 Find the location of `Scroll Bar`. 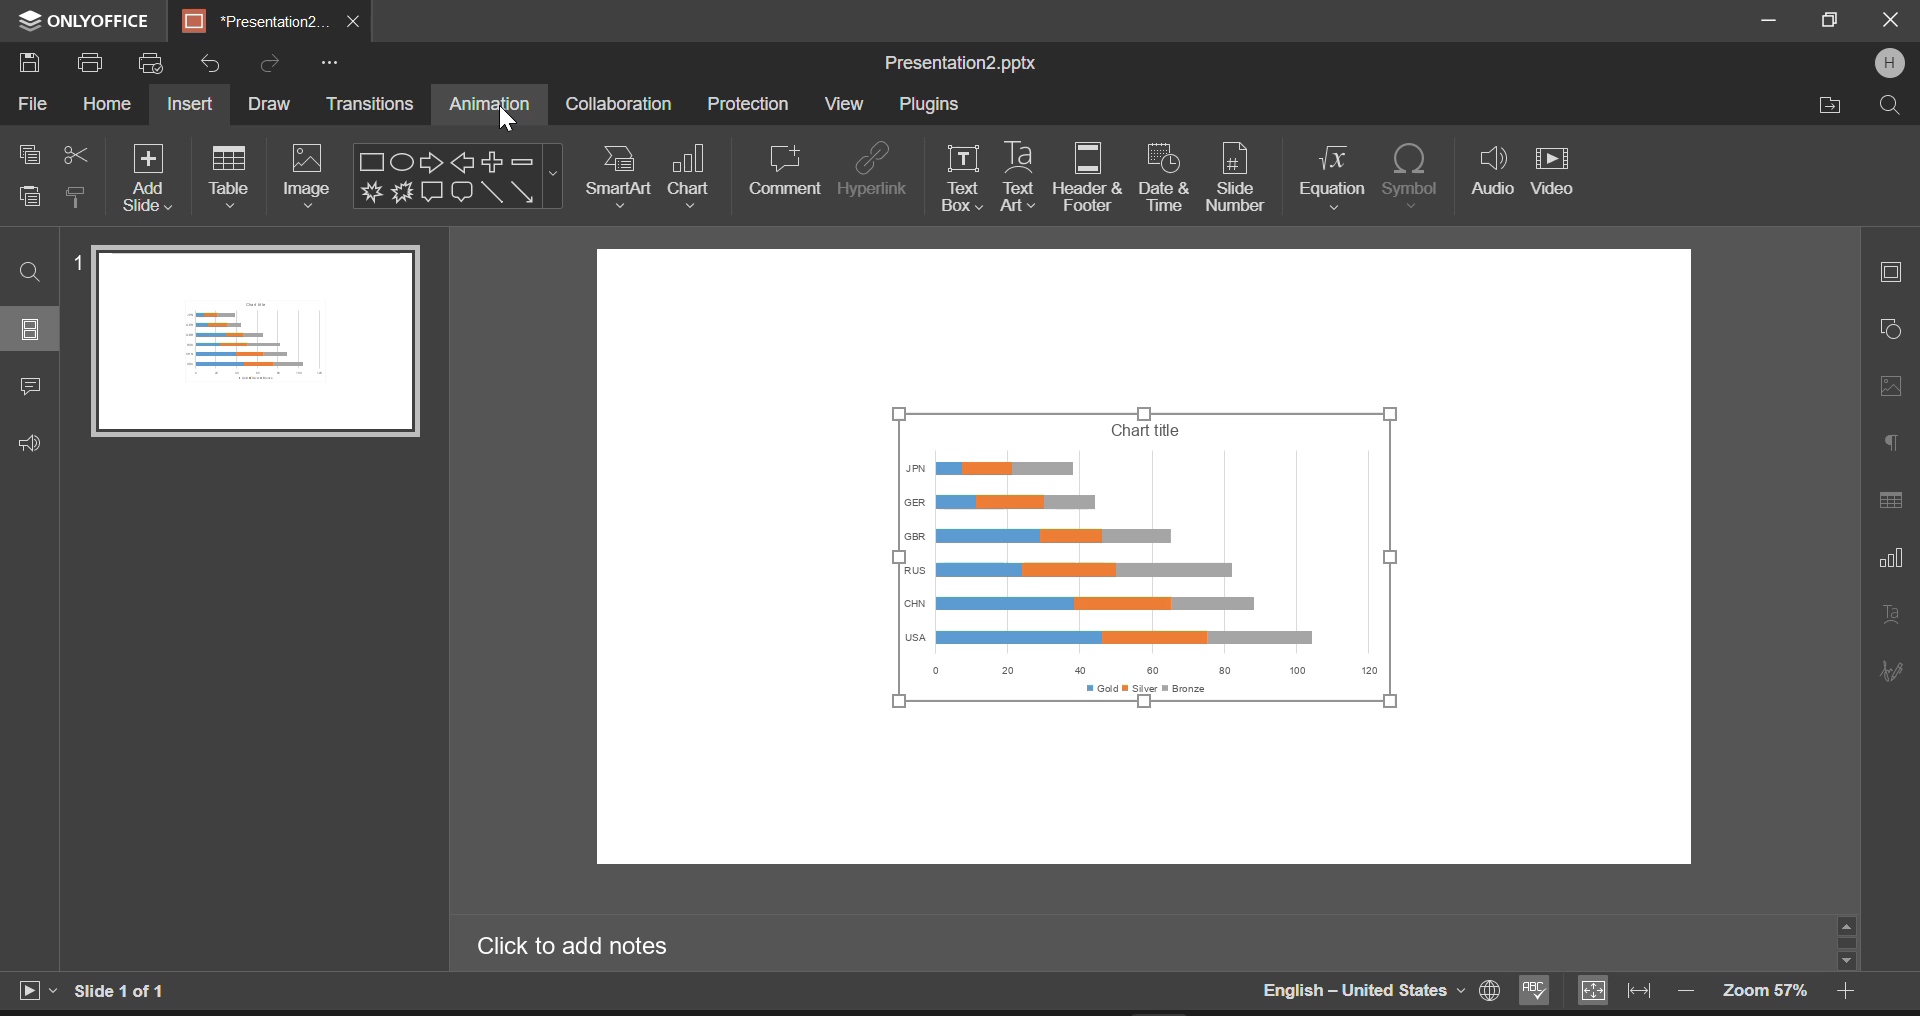

Scroll Bar is located at coordinates (1848, 942).